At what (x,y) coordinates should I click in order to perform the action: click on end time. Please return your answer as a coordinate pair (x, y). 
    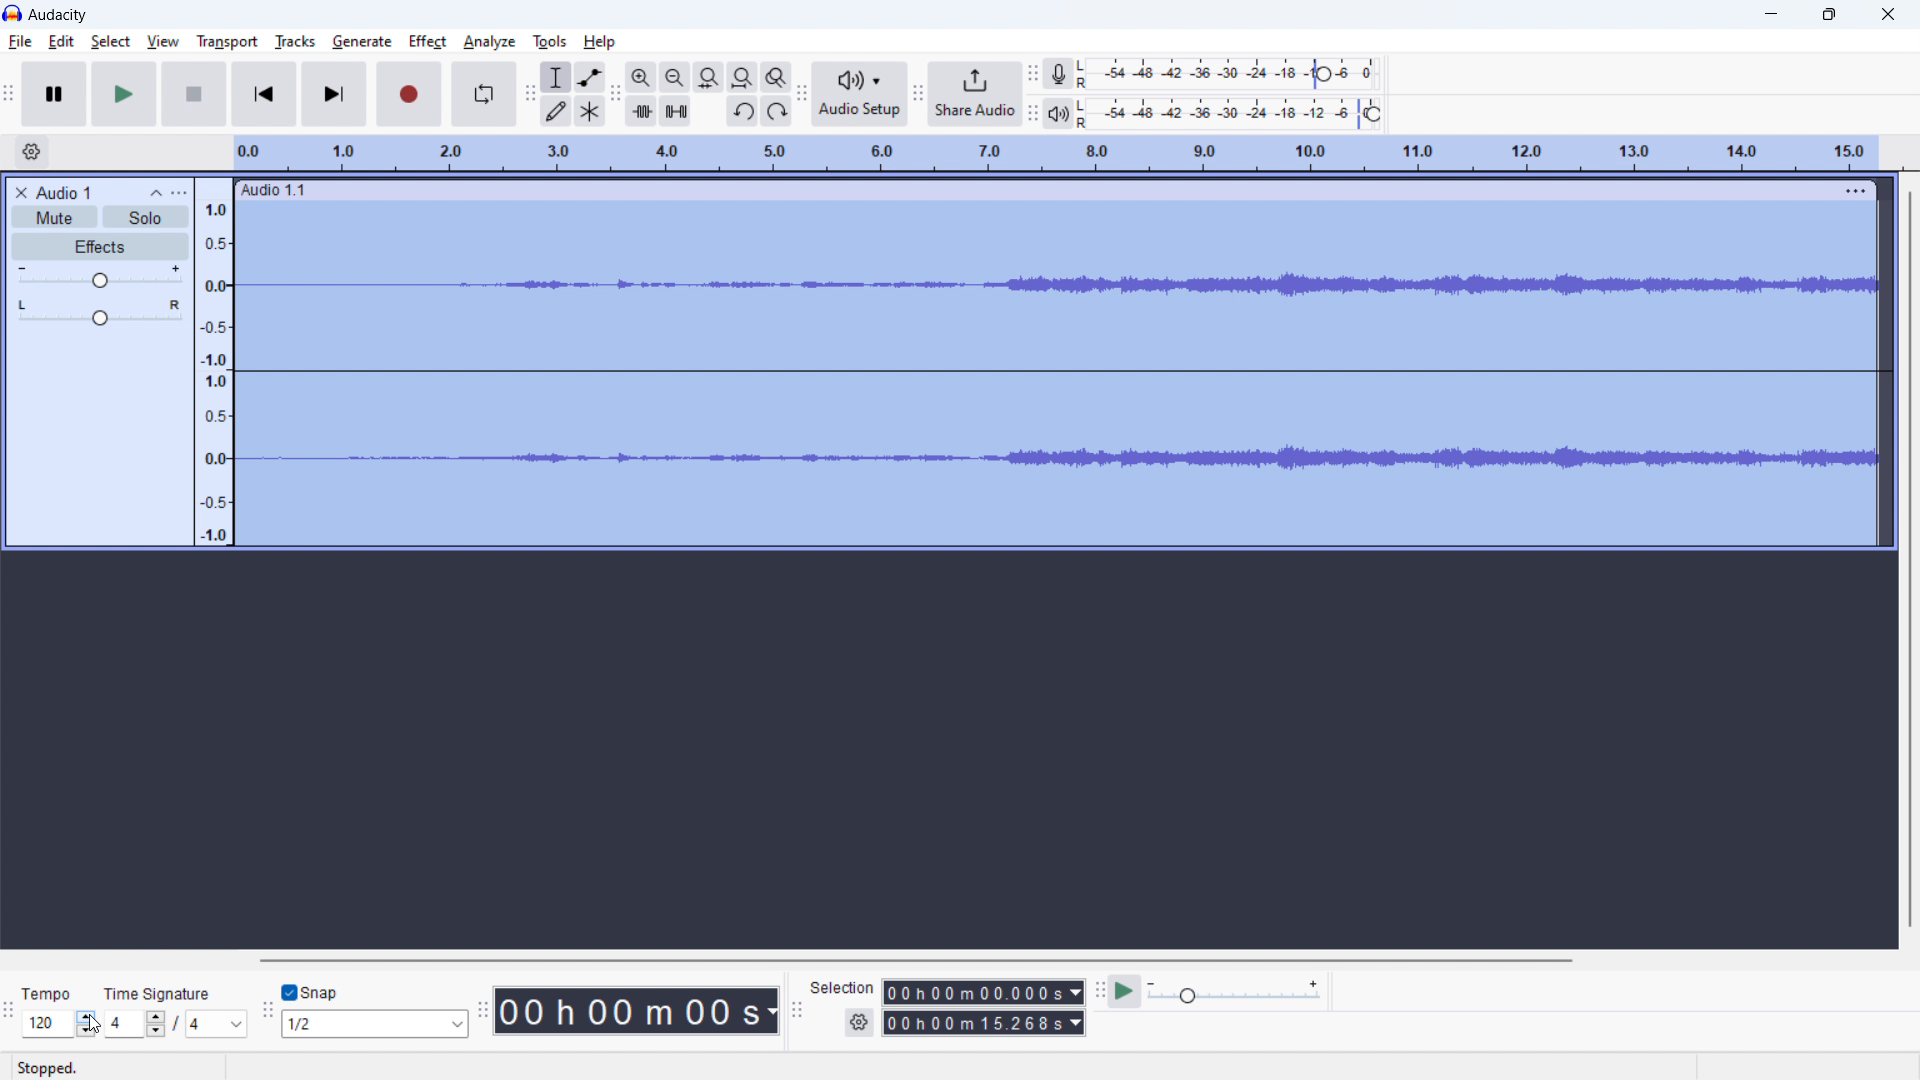
    Looking at the image, I should click on (983, 1023).